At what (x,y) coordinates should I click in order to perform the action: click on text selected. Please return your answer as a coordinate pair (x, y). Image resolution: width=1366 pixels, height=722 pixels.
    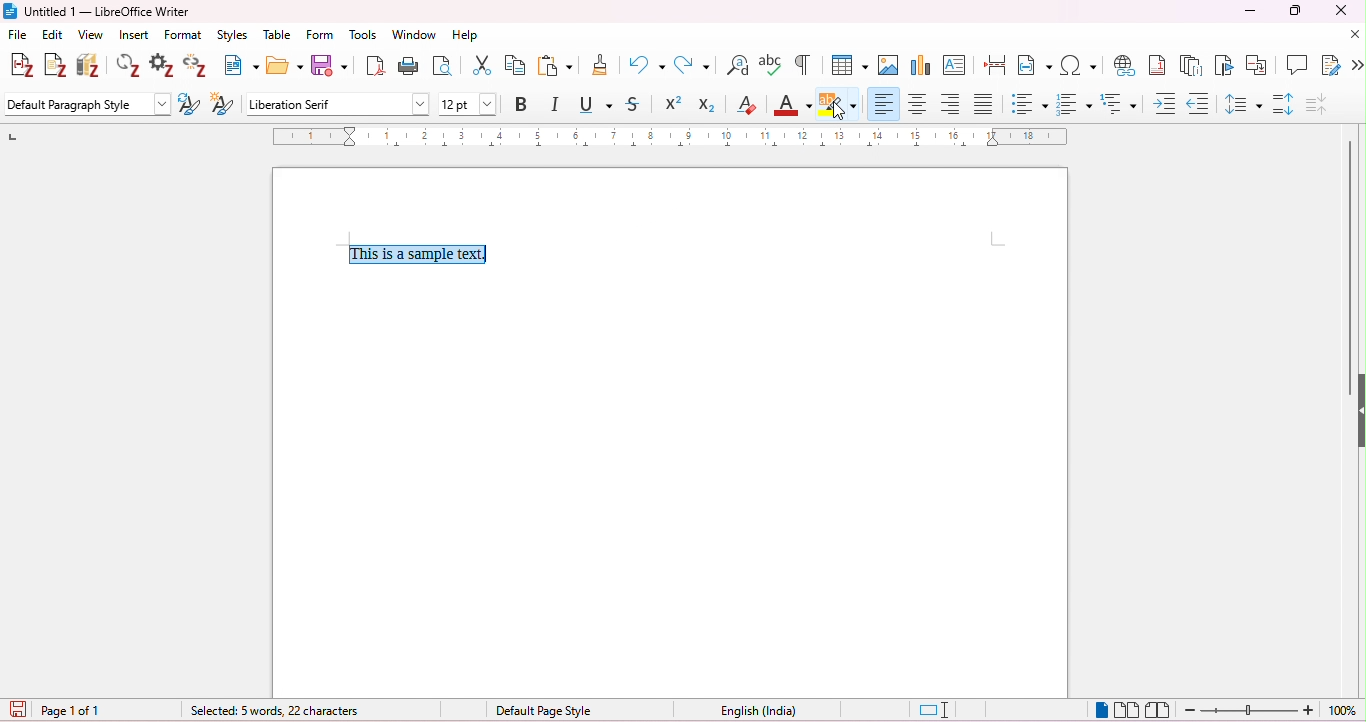
    Looking at the image, I should click on (423, 254).